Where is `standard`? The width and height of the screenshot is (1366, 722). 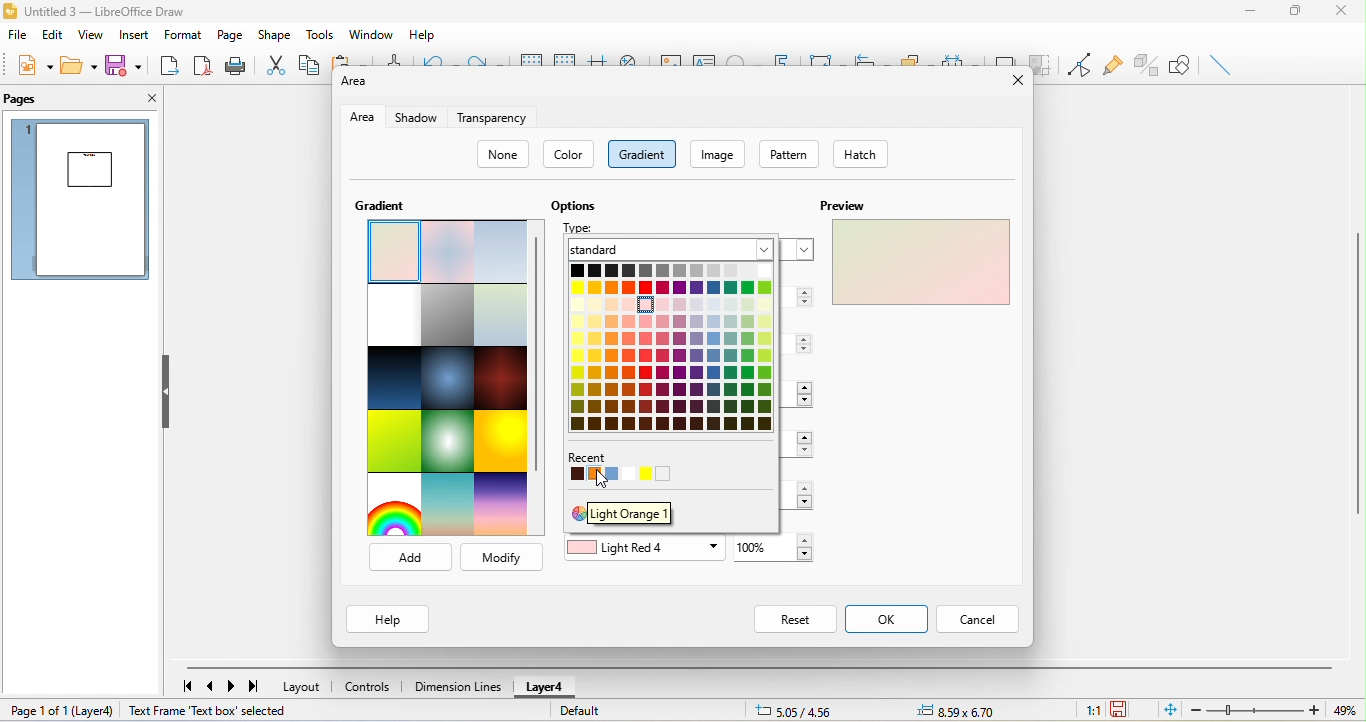
standard is located at coordinates (673, 246).